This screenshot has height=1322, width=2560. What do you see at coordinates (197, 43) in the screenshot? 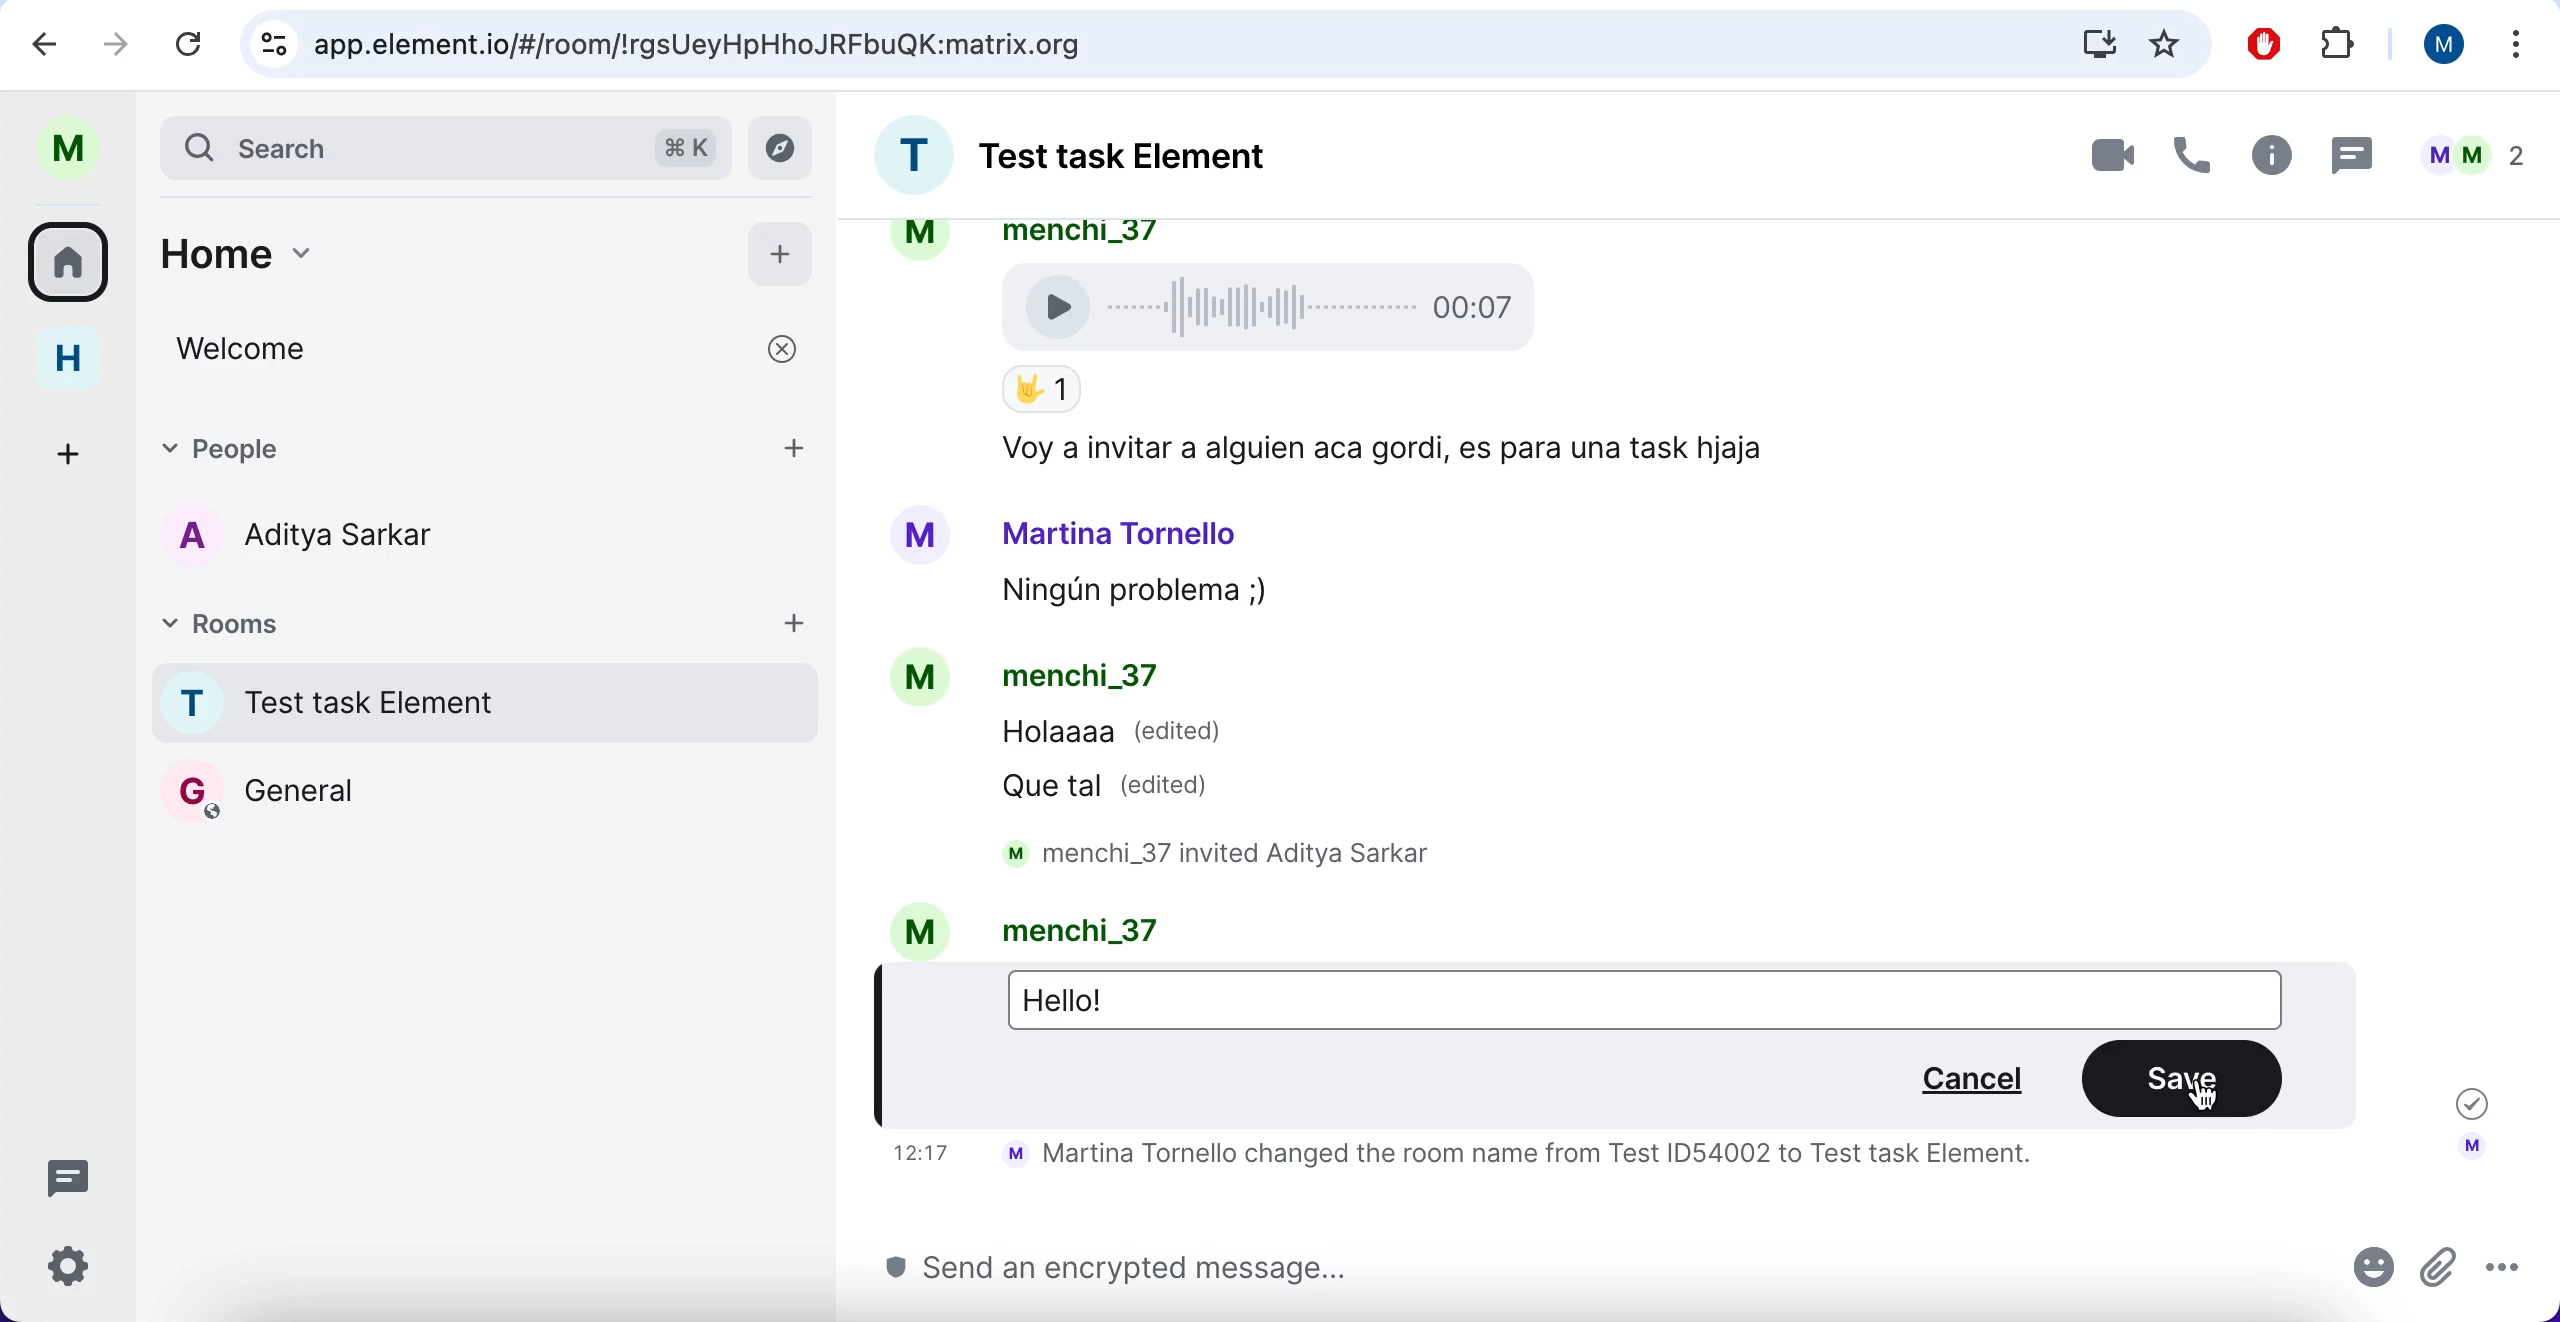
I see `reload current page` at bounding box center [197, 43].